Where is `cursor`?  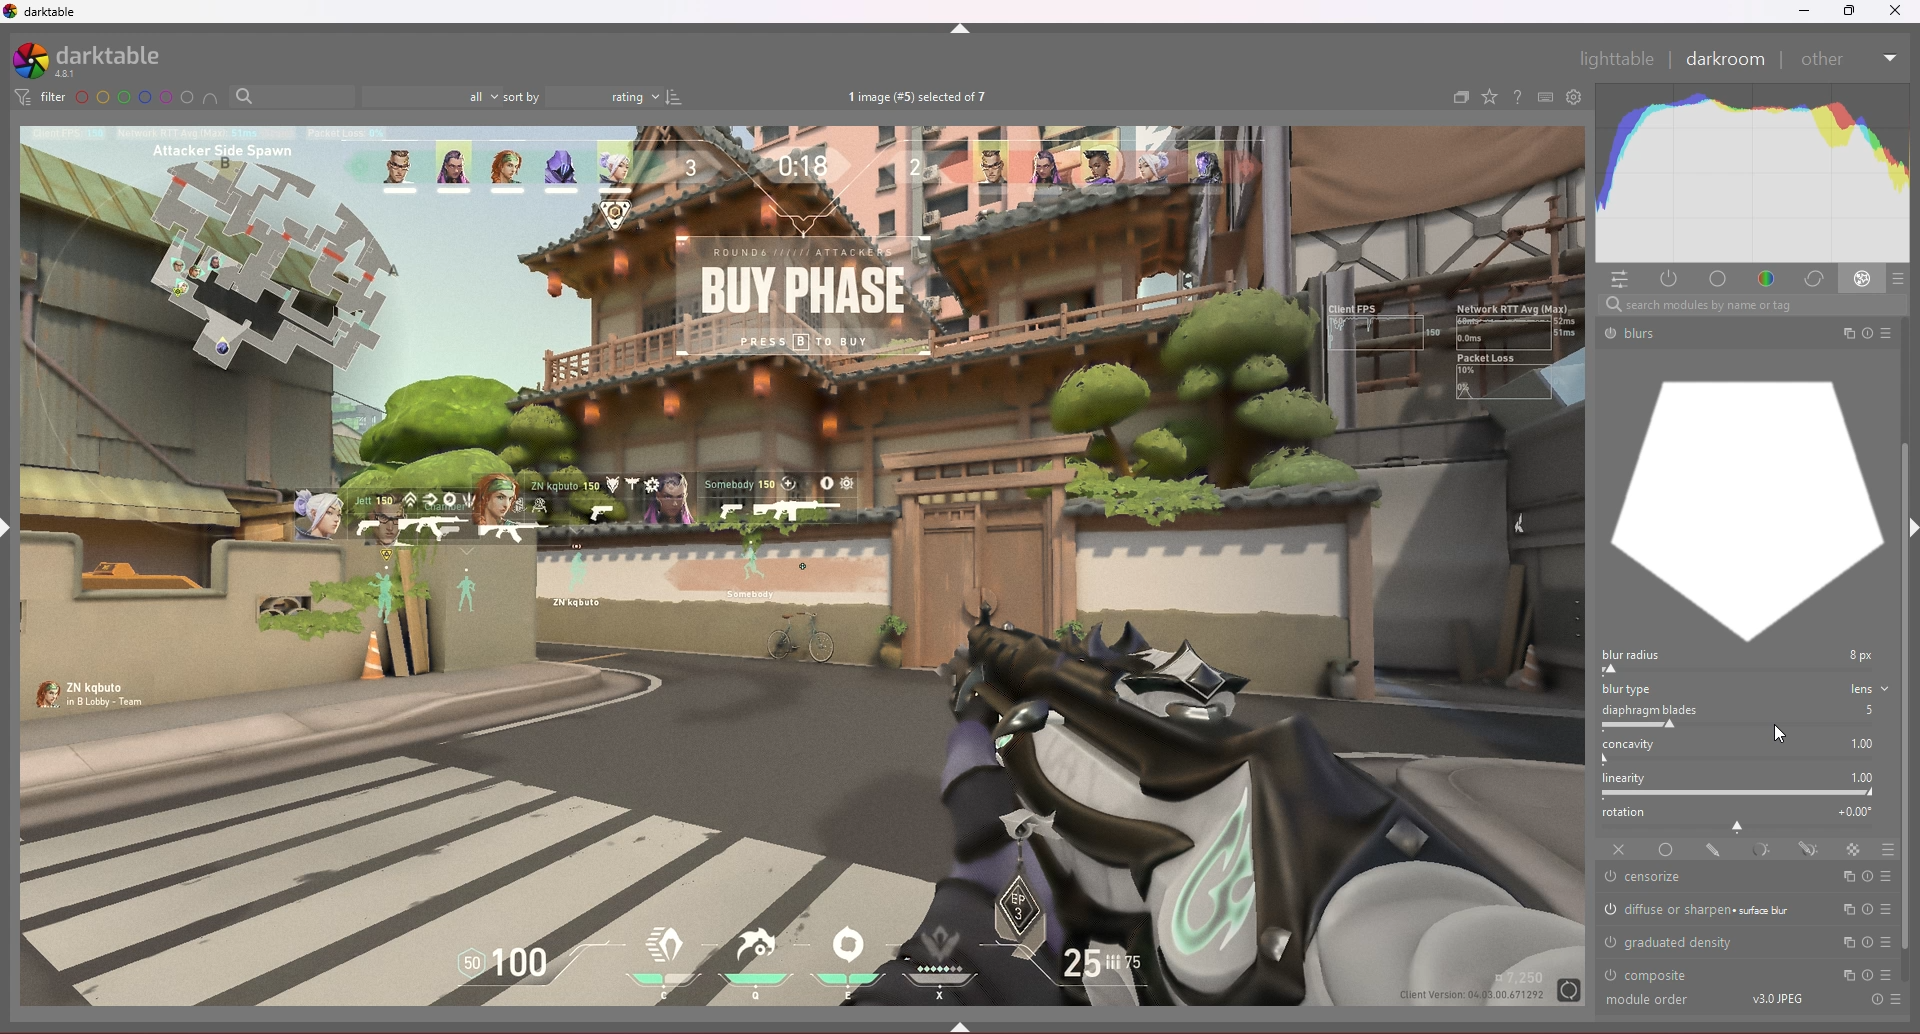 cursor is located at coordinates (1781, 739).